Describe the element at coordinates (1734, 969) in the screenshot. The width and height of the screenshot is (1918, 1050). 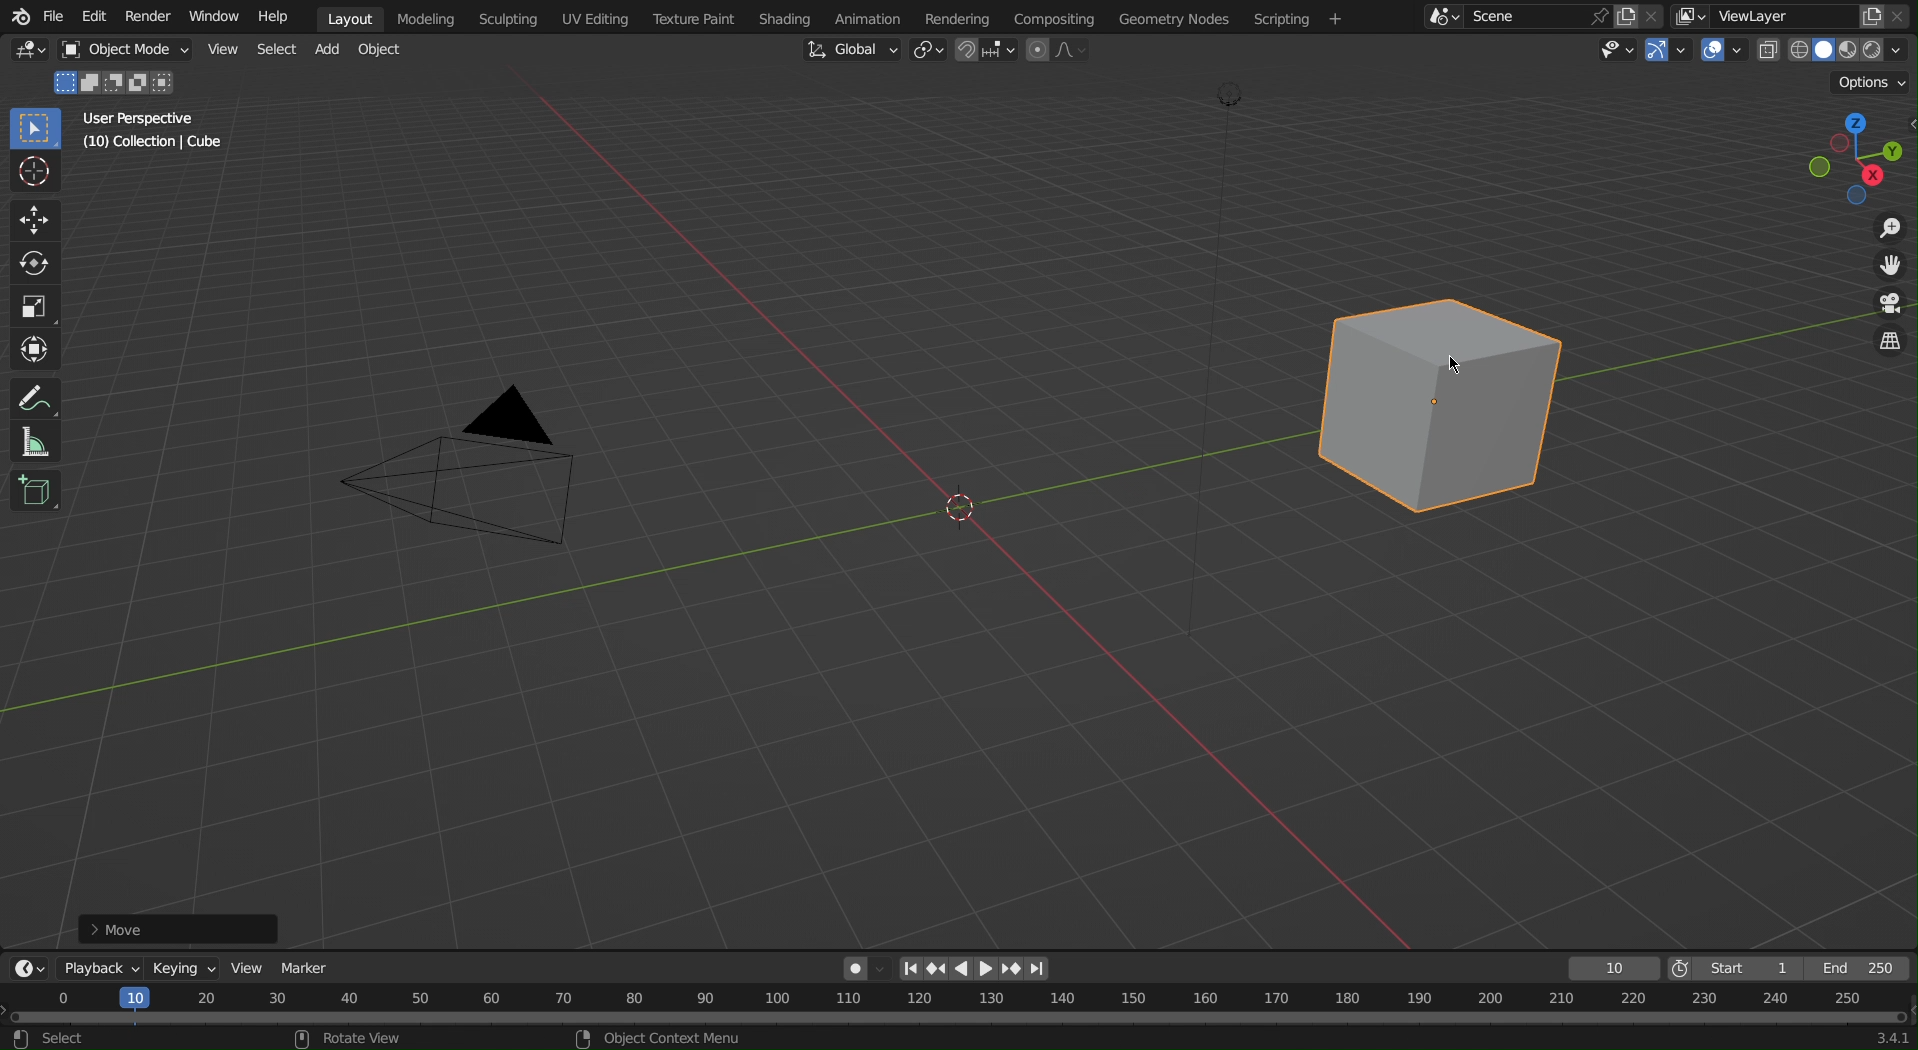
I see `Start` at that location.